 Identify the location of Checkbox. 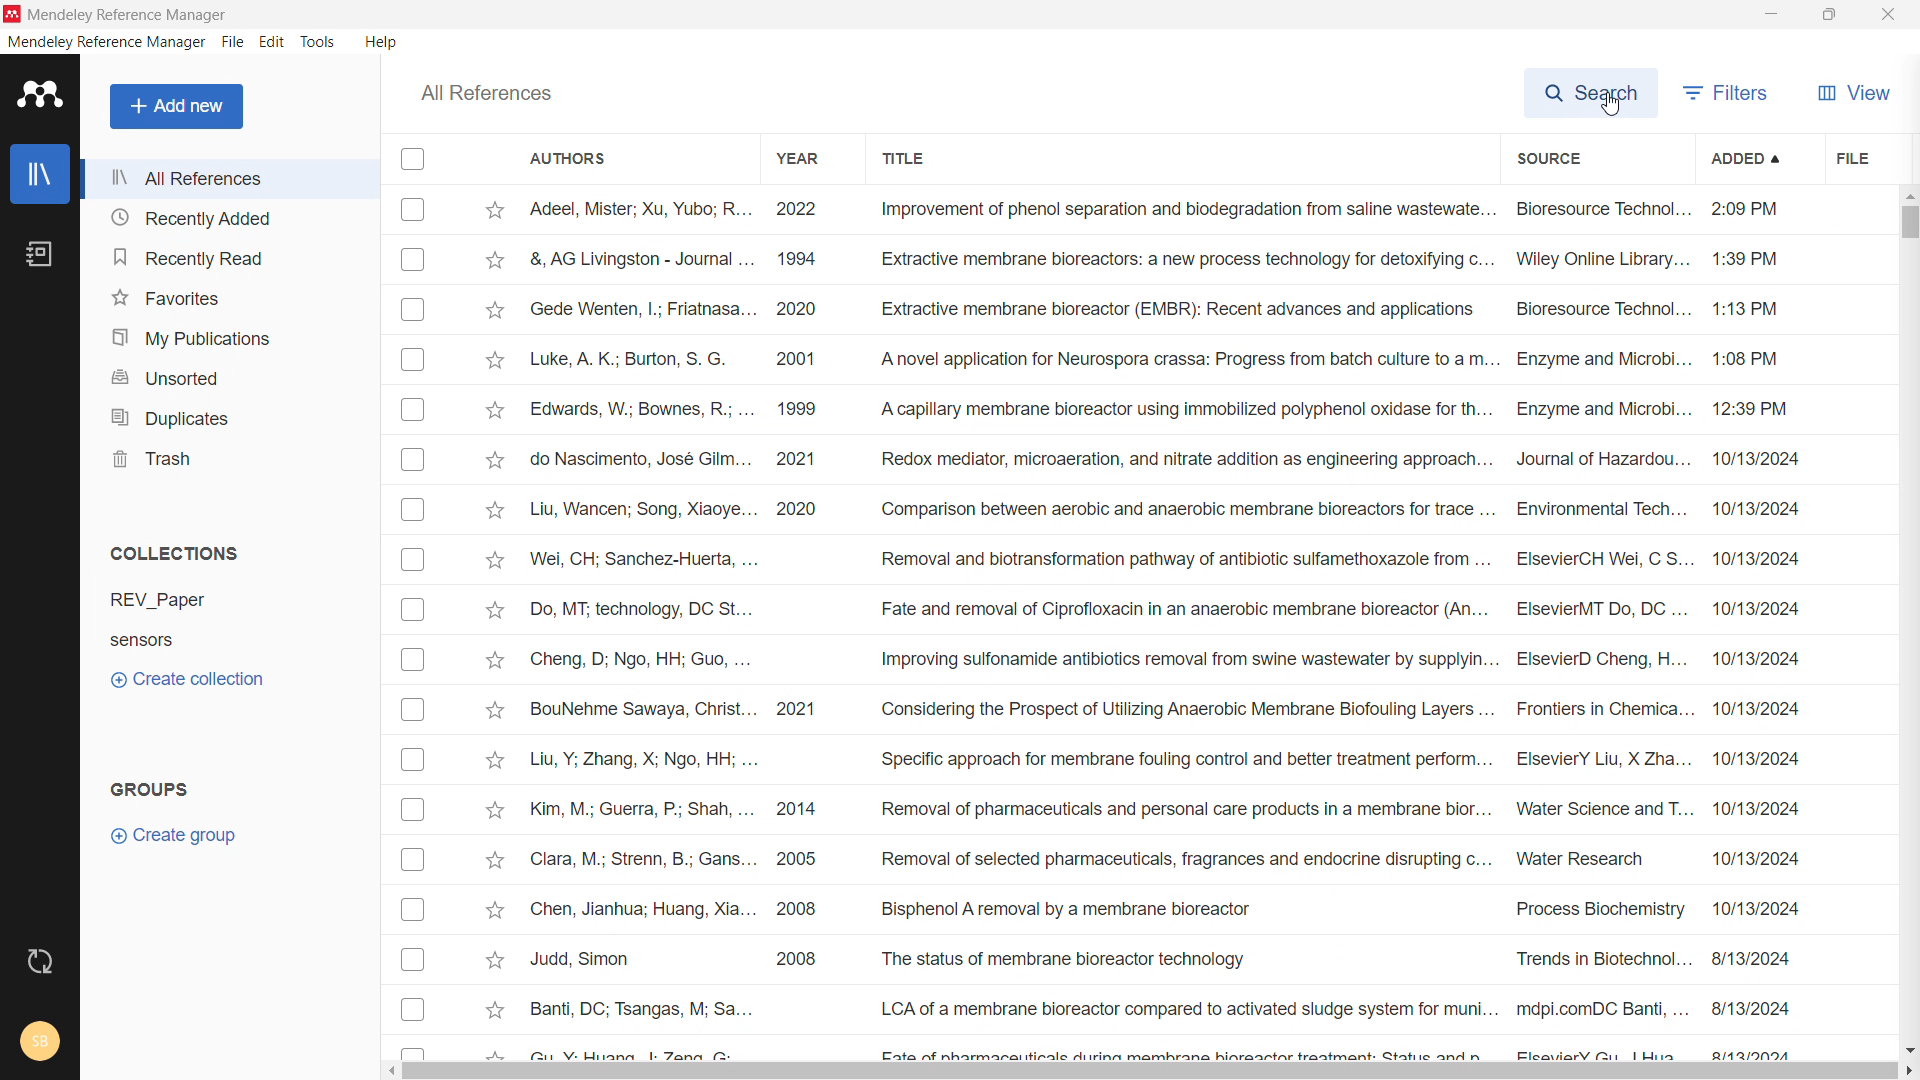
(413, 555).